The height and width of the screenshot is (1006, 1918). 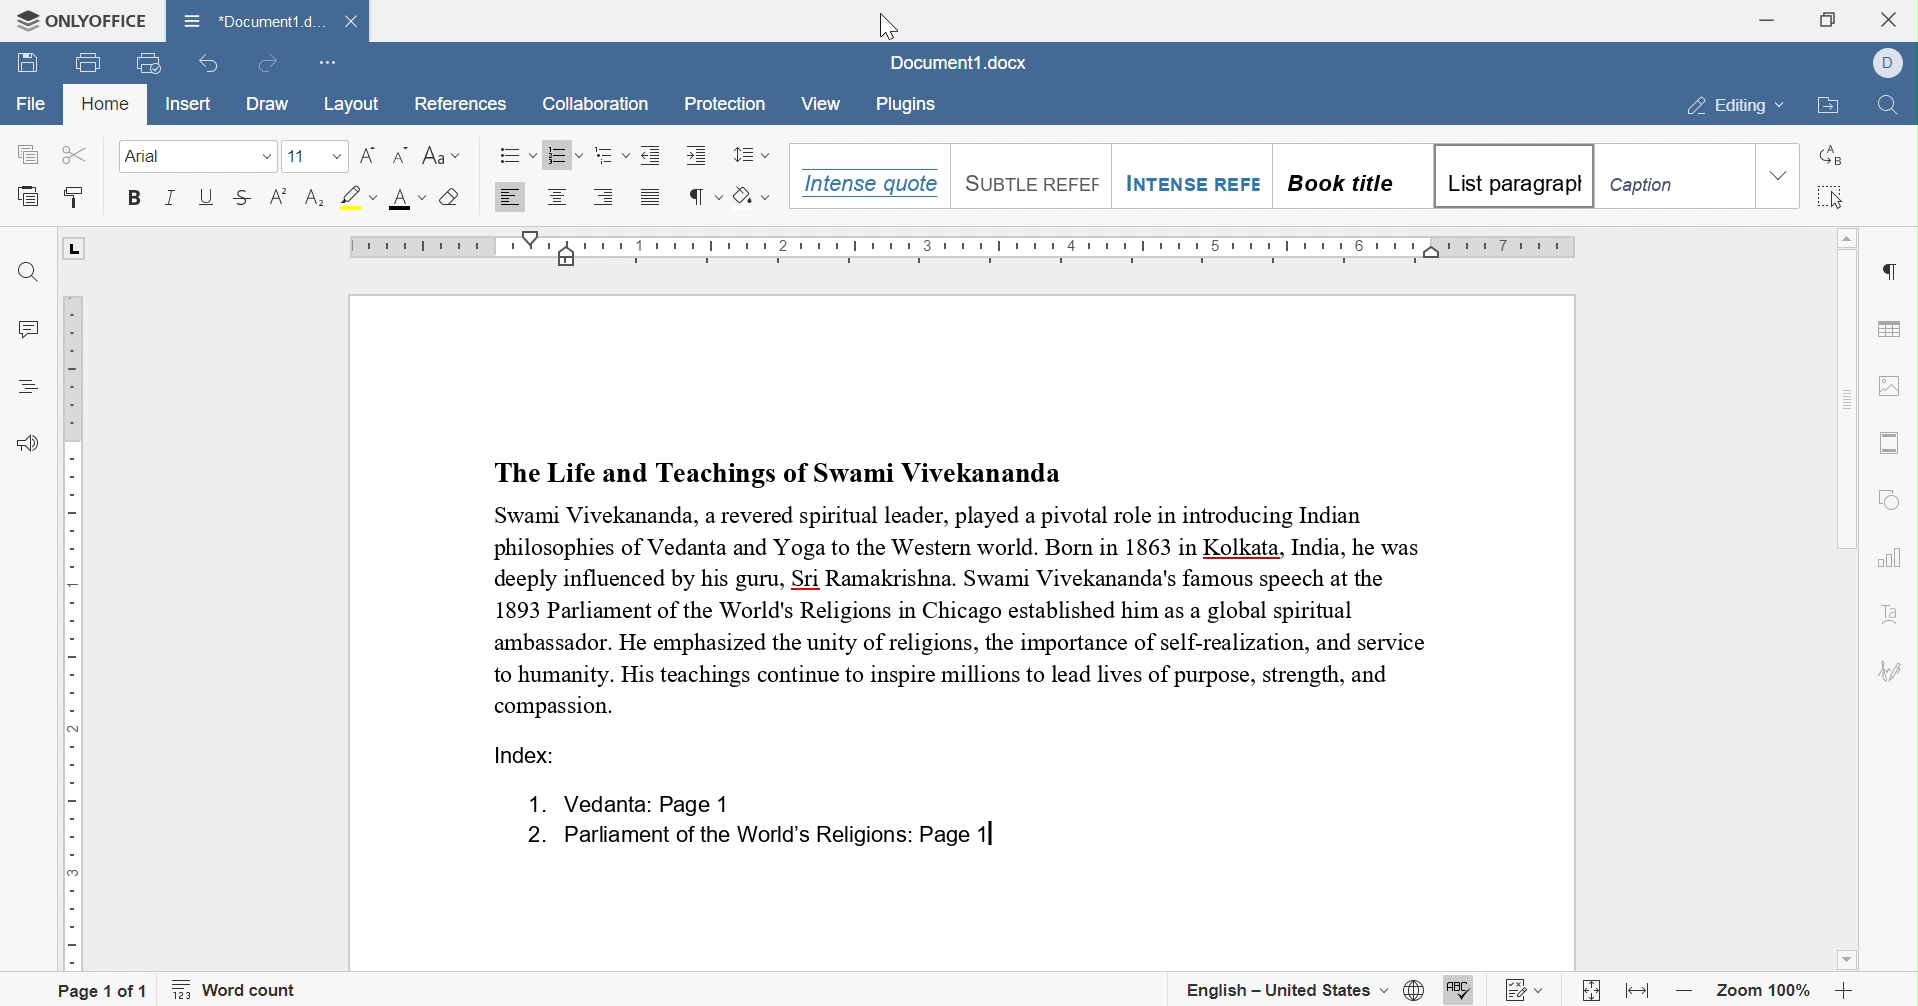 I want to click on italic, so click(x=172, y=198).